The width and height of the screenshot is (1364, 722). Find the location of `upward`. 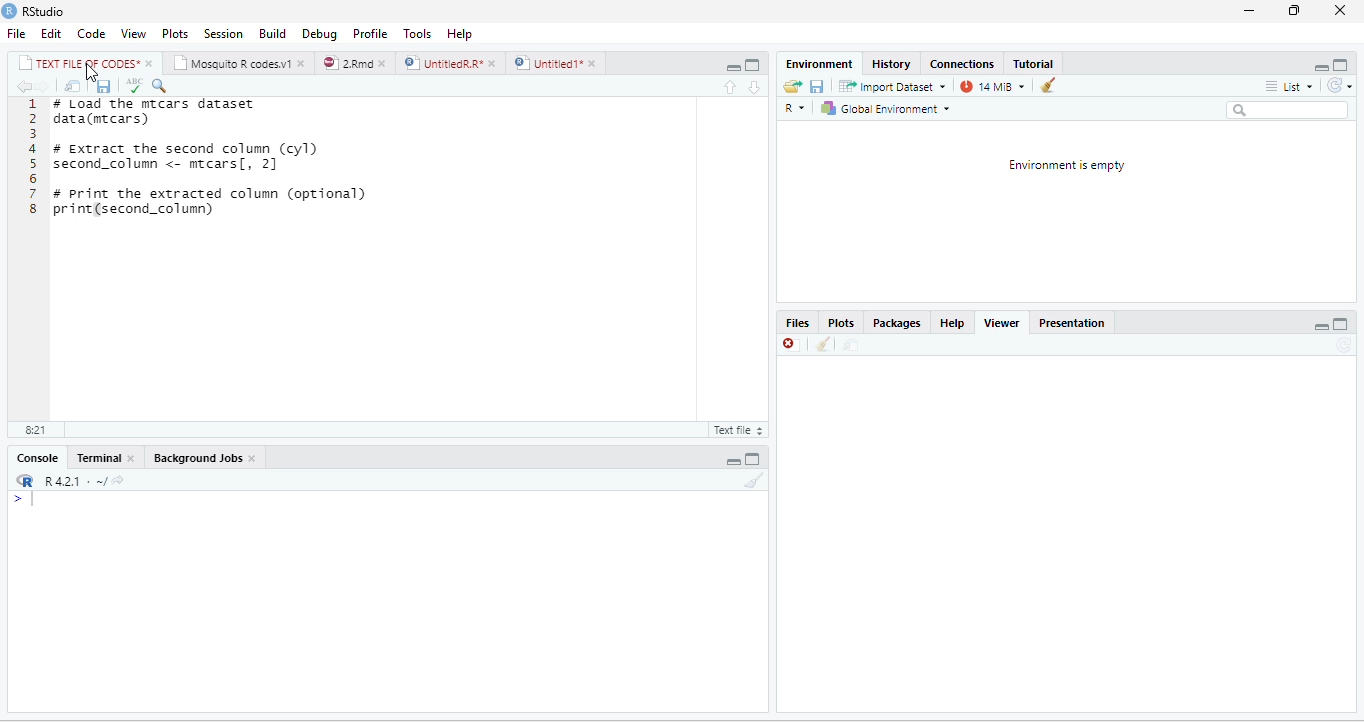

upward is located at coordinates (737, 87).